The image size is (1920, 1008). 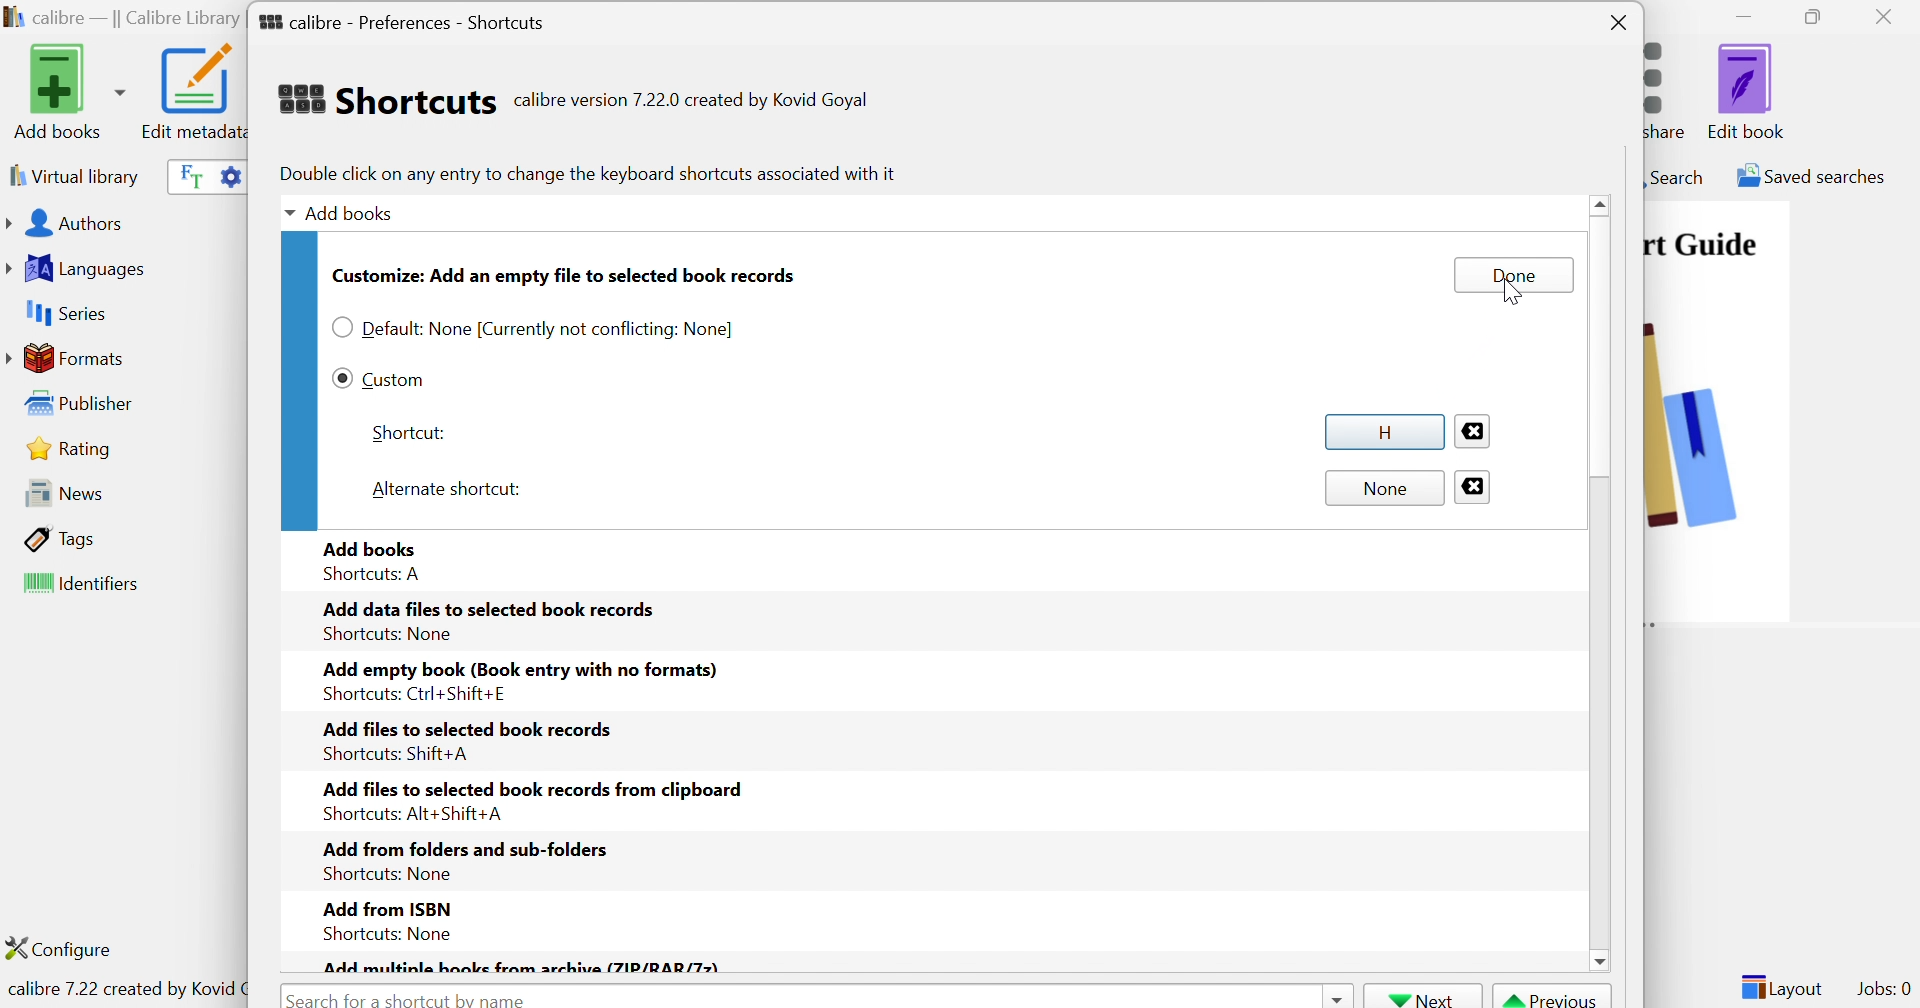 What do you see at coordinates (1744, 15) in the screenshot?
I see `Minimize` at bounding box center [1744, 15].